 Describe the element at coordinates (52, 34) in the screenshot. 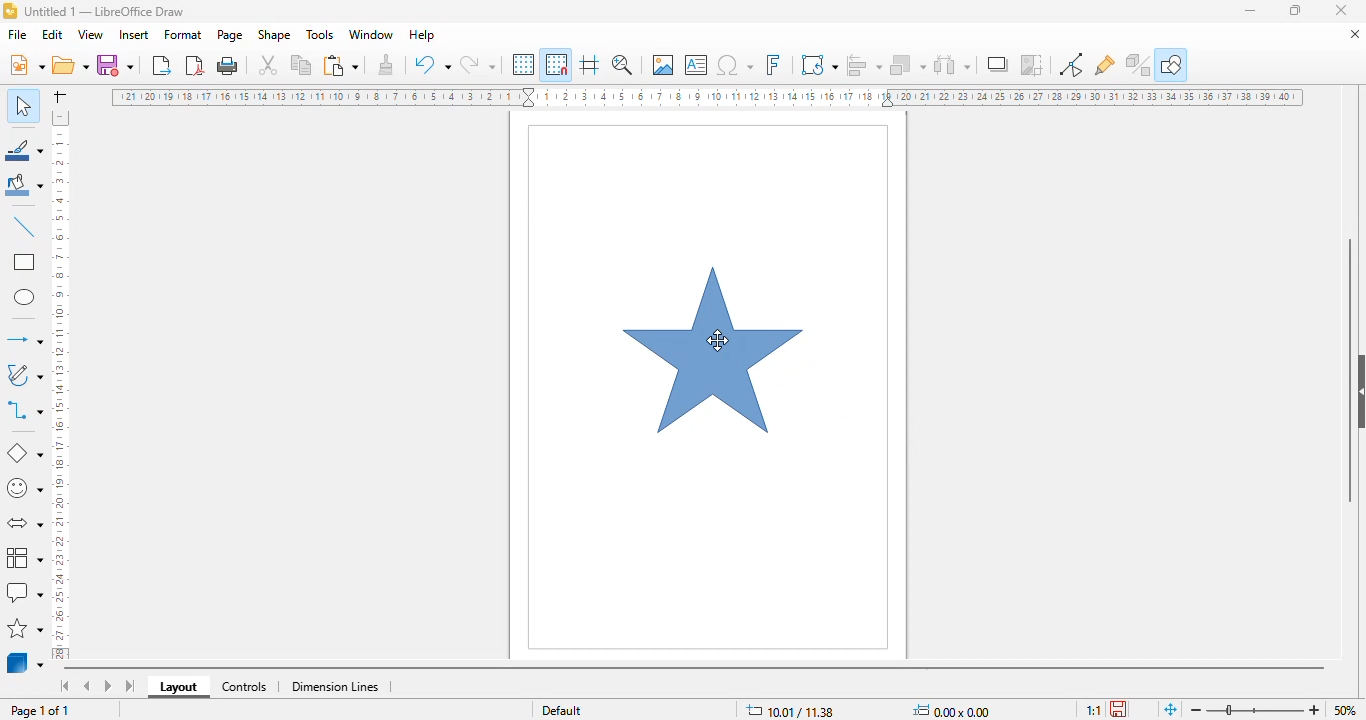

I see `edit` at that location.